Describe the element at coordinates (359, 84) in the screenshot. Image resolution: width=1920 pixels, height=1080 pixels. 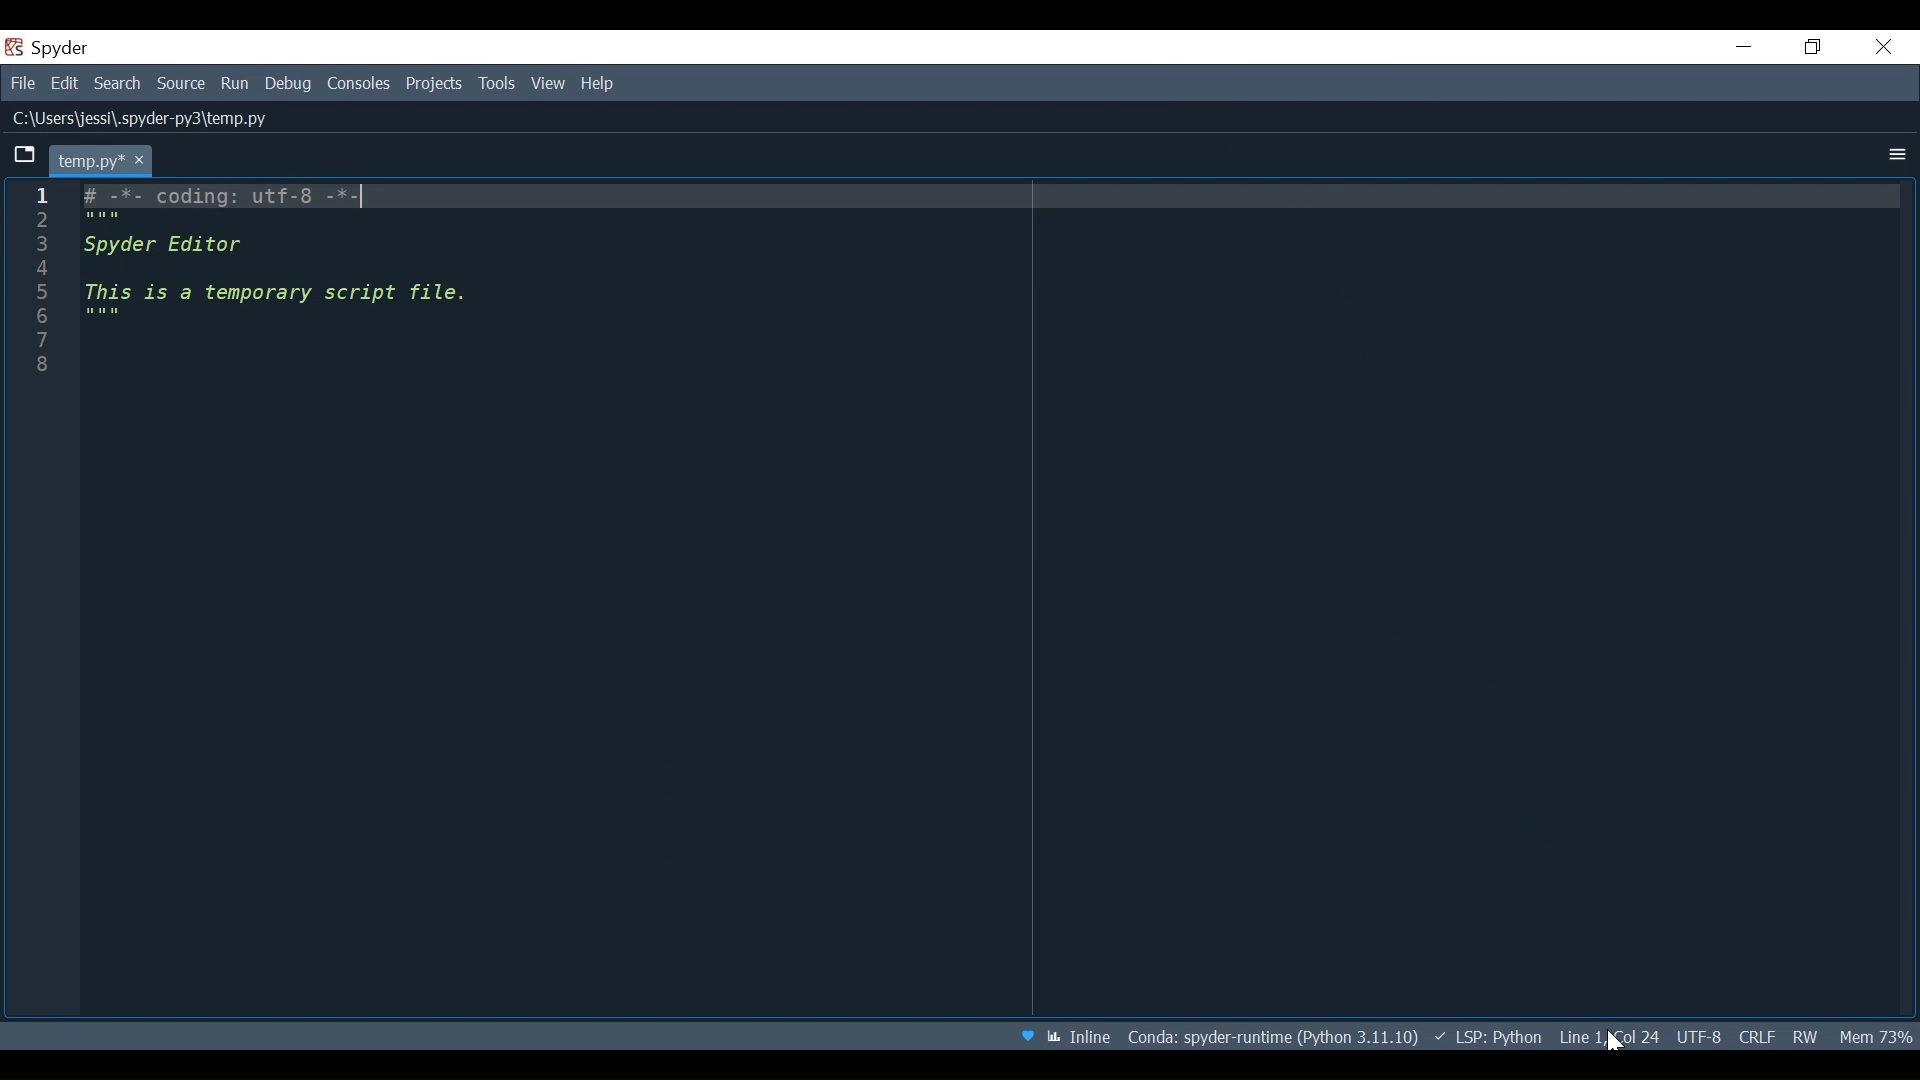
I see `Console` at that location.